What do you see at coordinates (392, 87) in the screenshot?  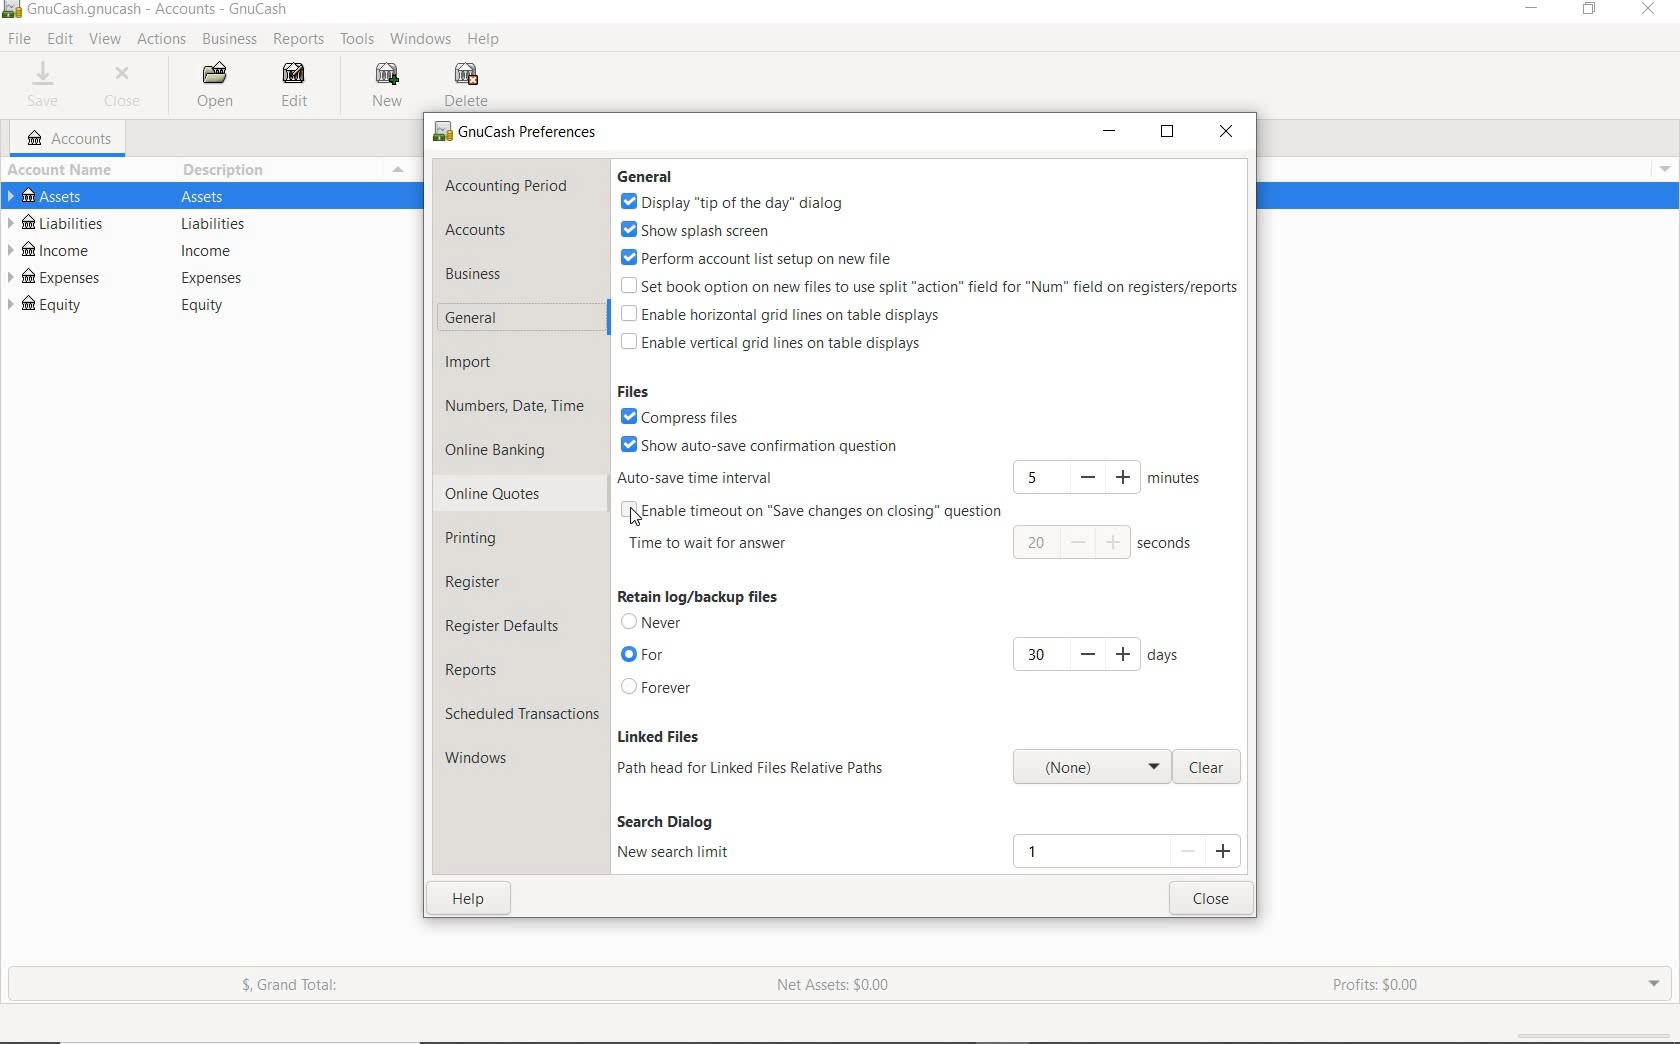 I see `NEW` at bounding box center [392, 87].